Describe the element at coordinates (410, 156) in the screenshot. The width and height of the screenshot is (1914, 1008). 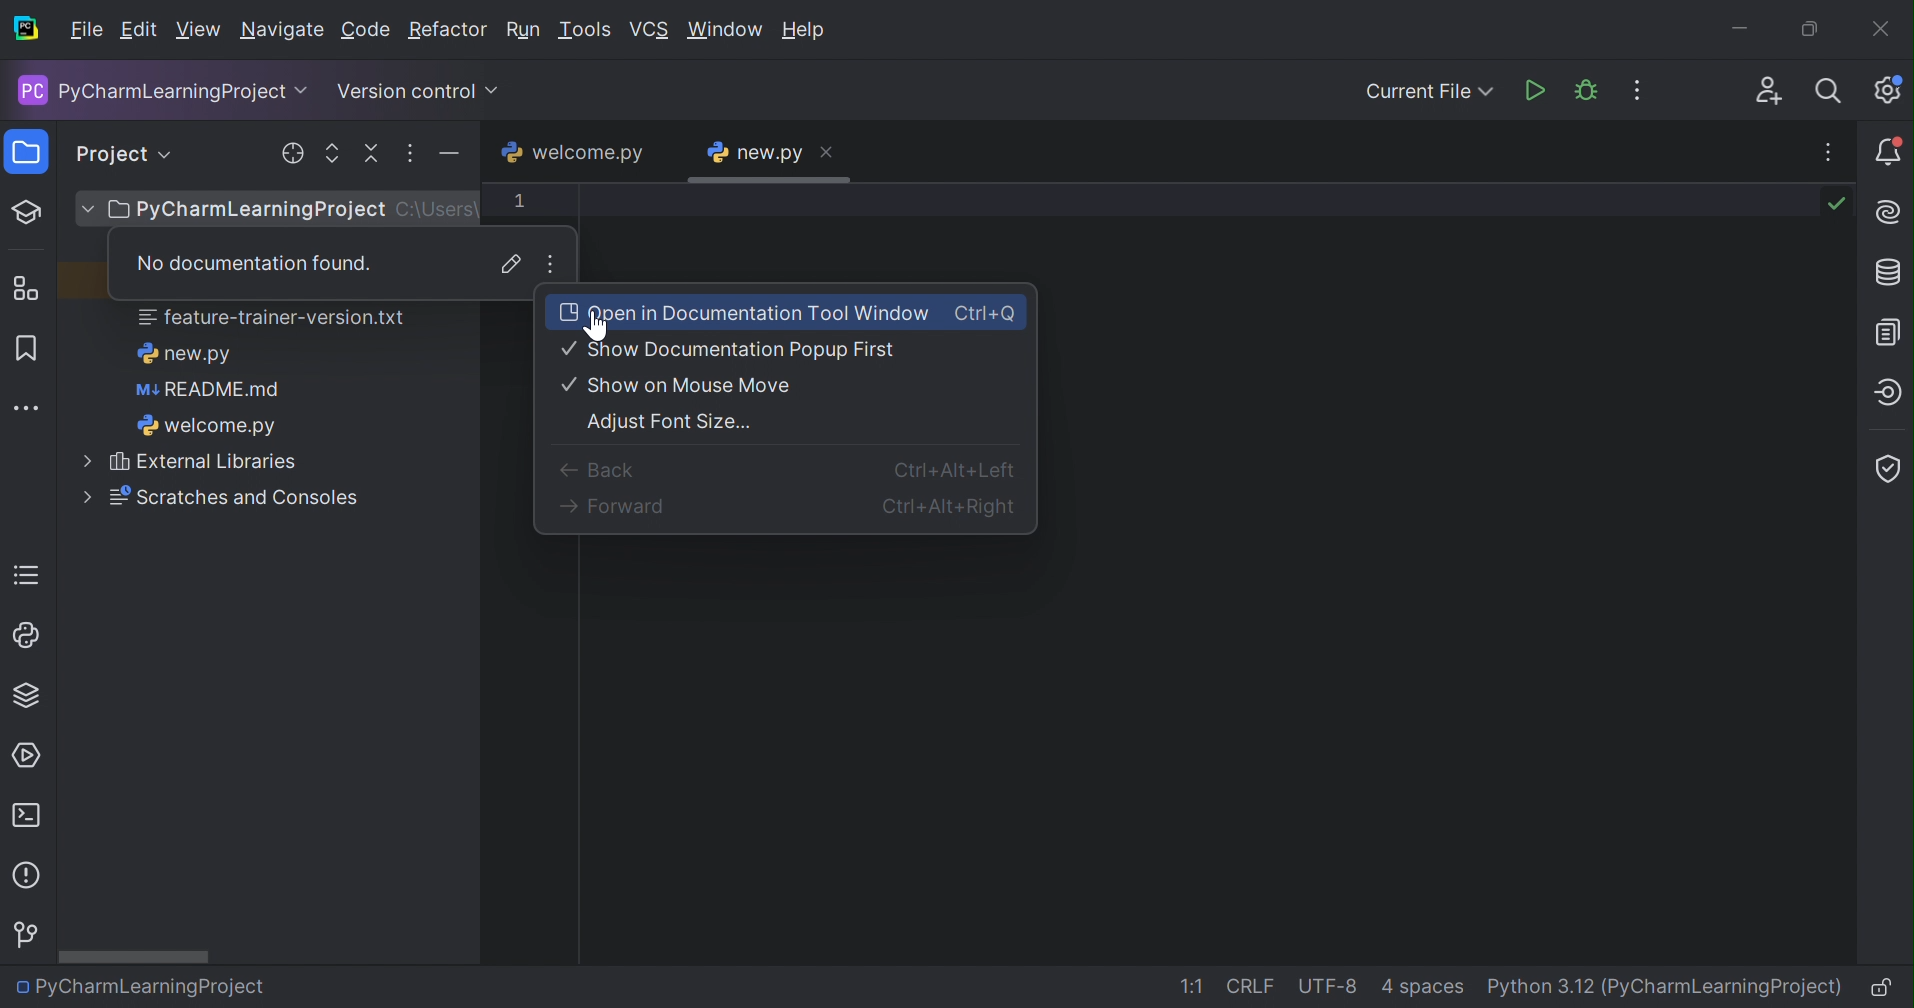
I see `more` at that location.